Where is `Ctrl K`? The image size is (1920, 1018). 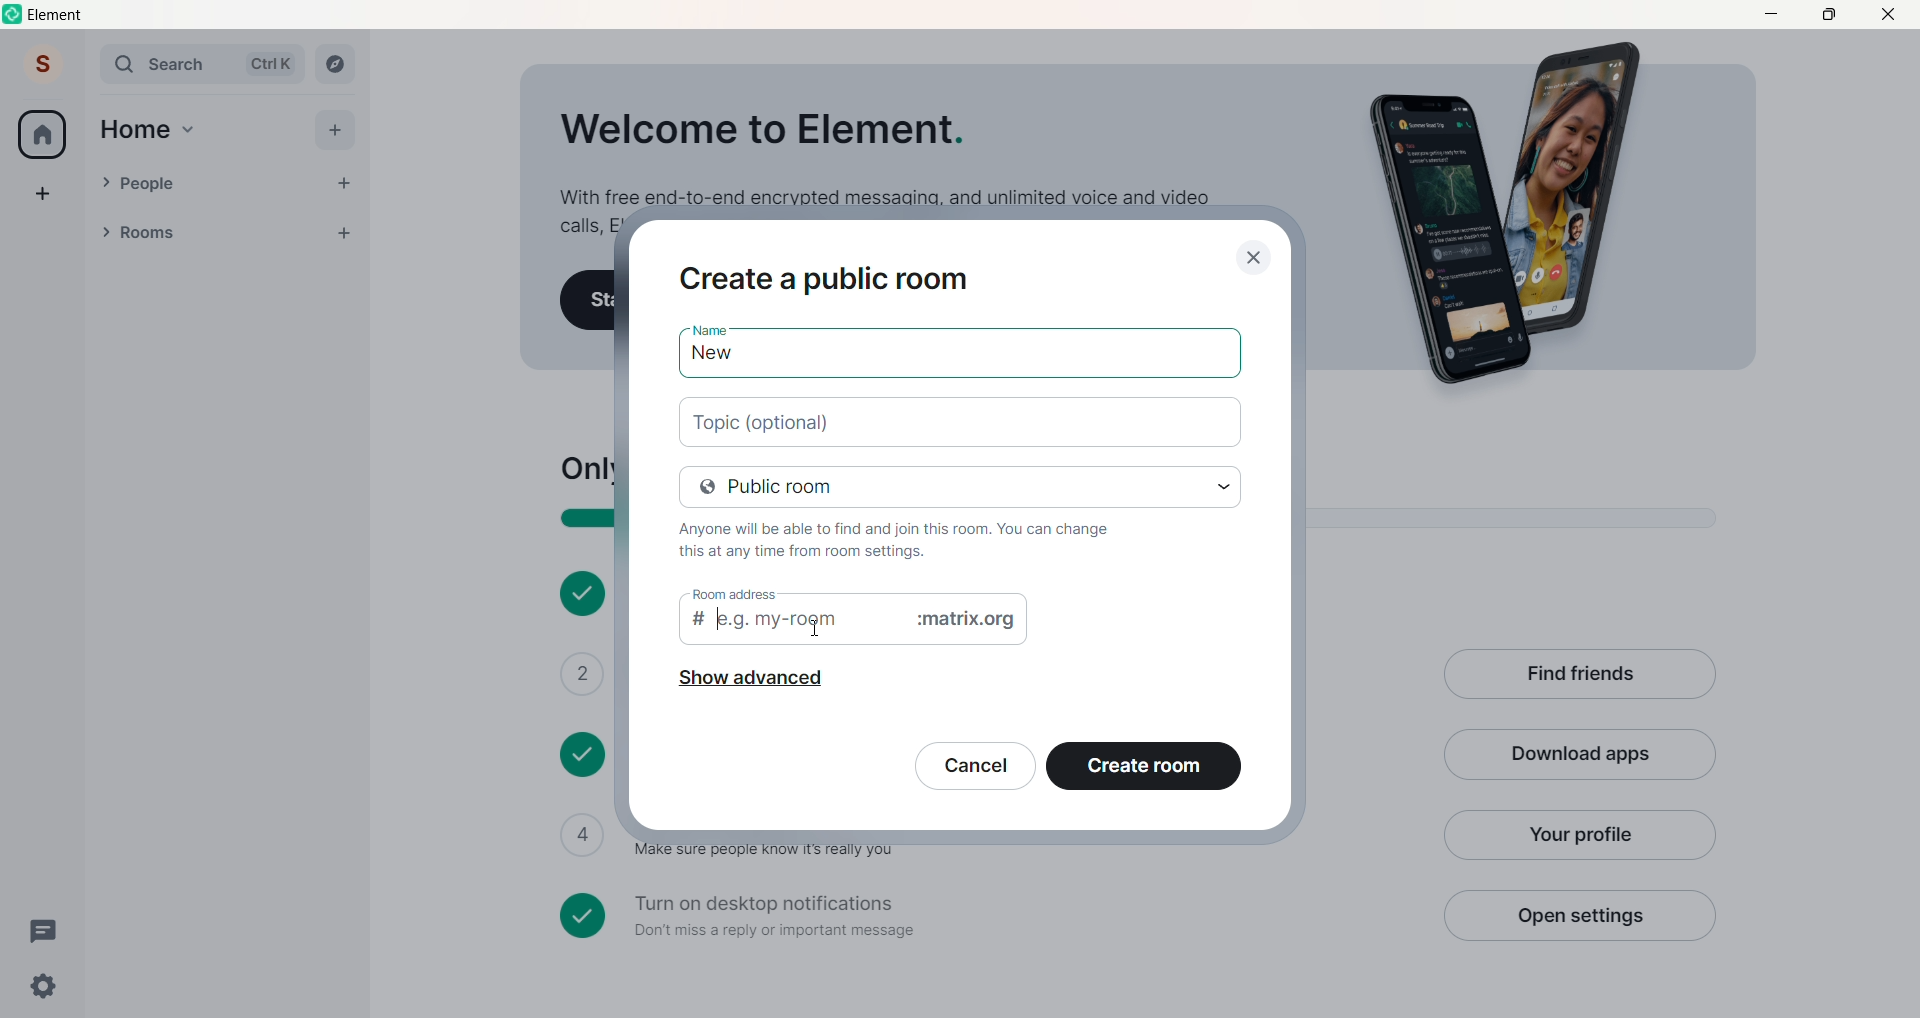
Ctrl K is located at coordinates (271, 64).